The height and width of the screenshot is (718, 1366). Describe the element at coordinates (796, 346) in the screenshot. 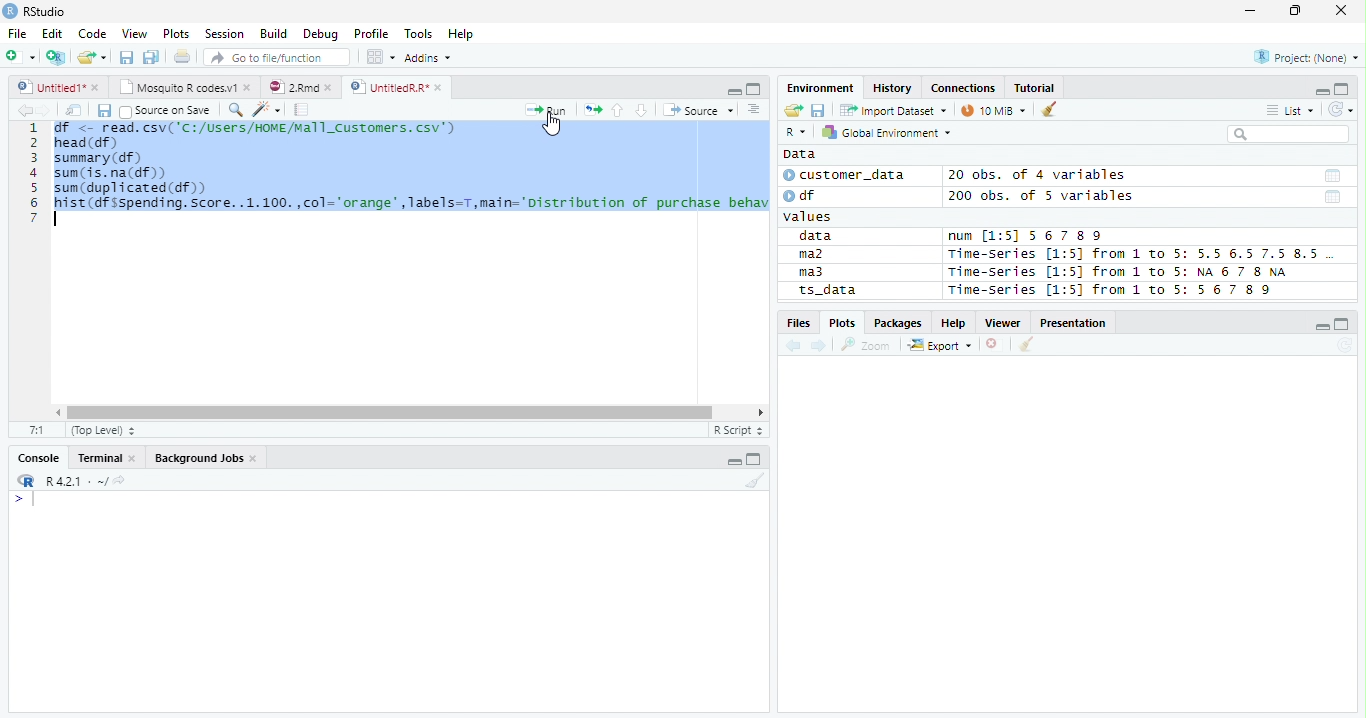

I see `Previous` at that location.